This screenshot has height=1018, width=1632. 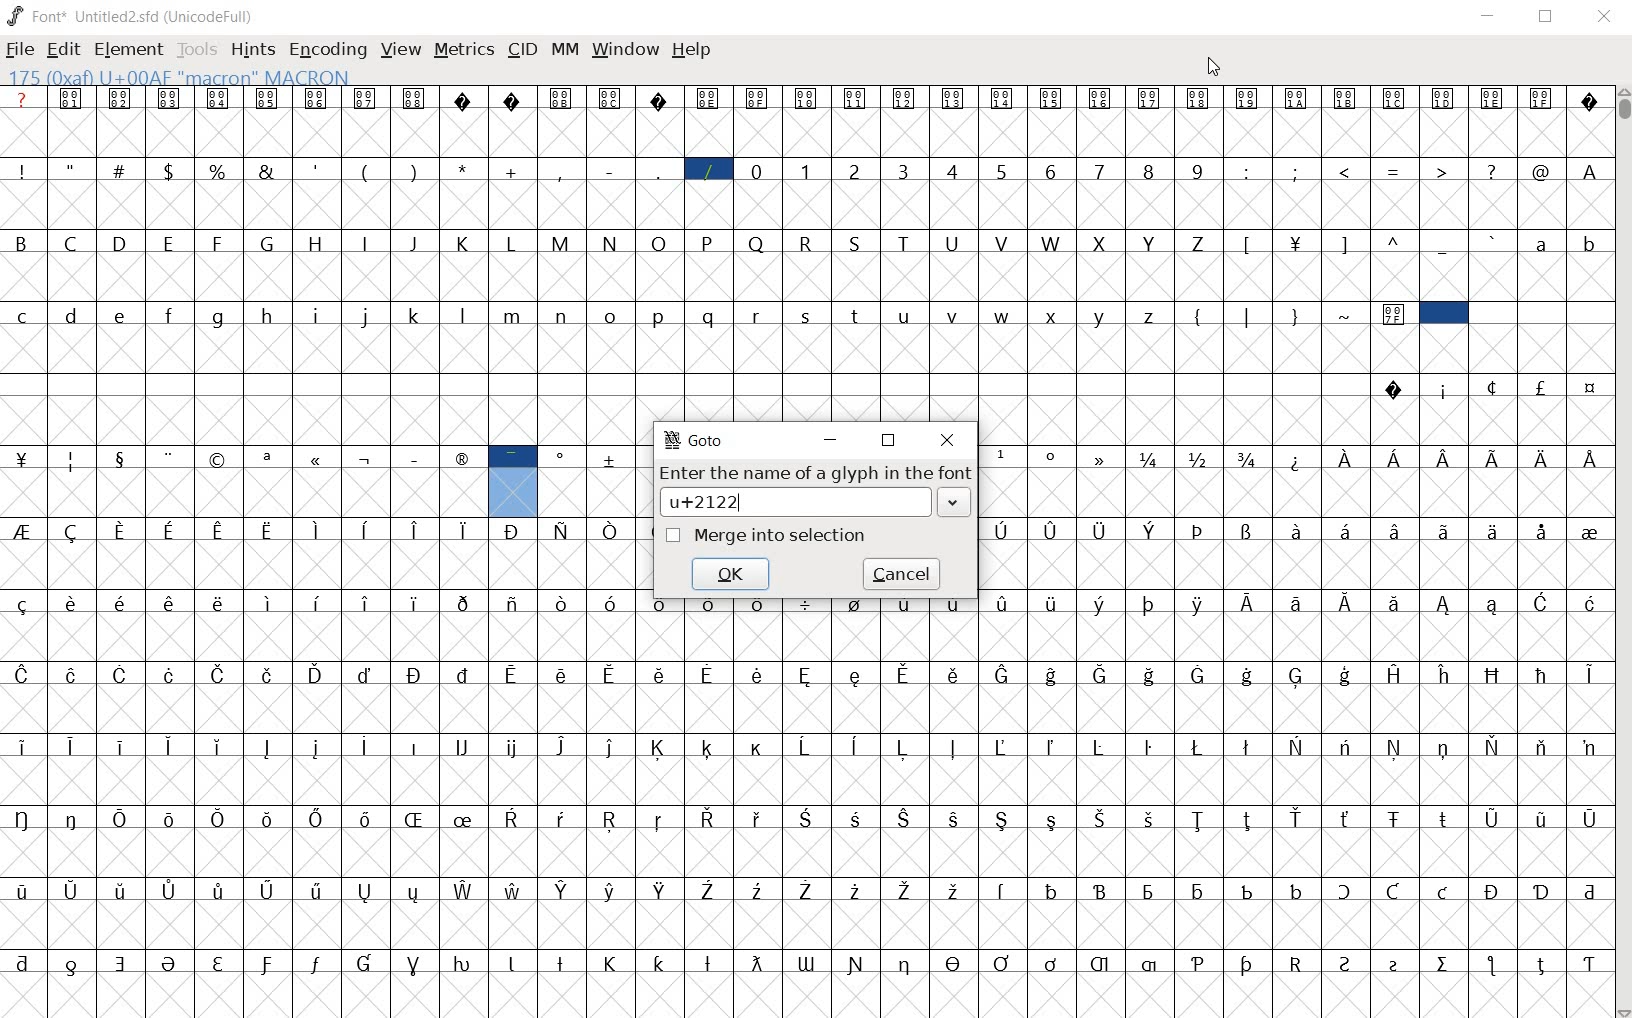 I want to click on Latin extended characters, so click(x=1052, y=555).